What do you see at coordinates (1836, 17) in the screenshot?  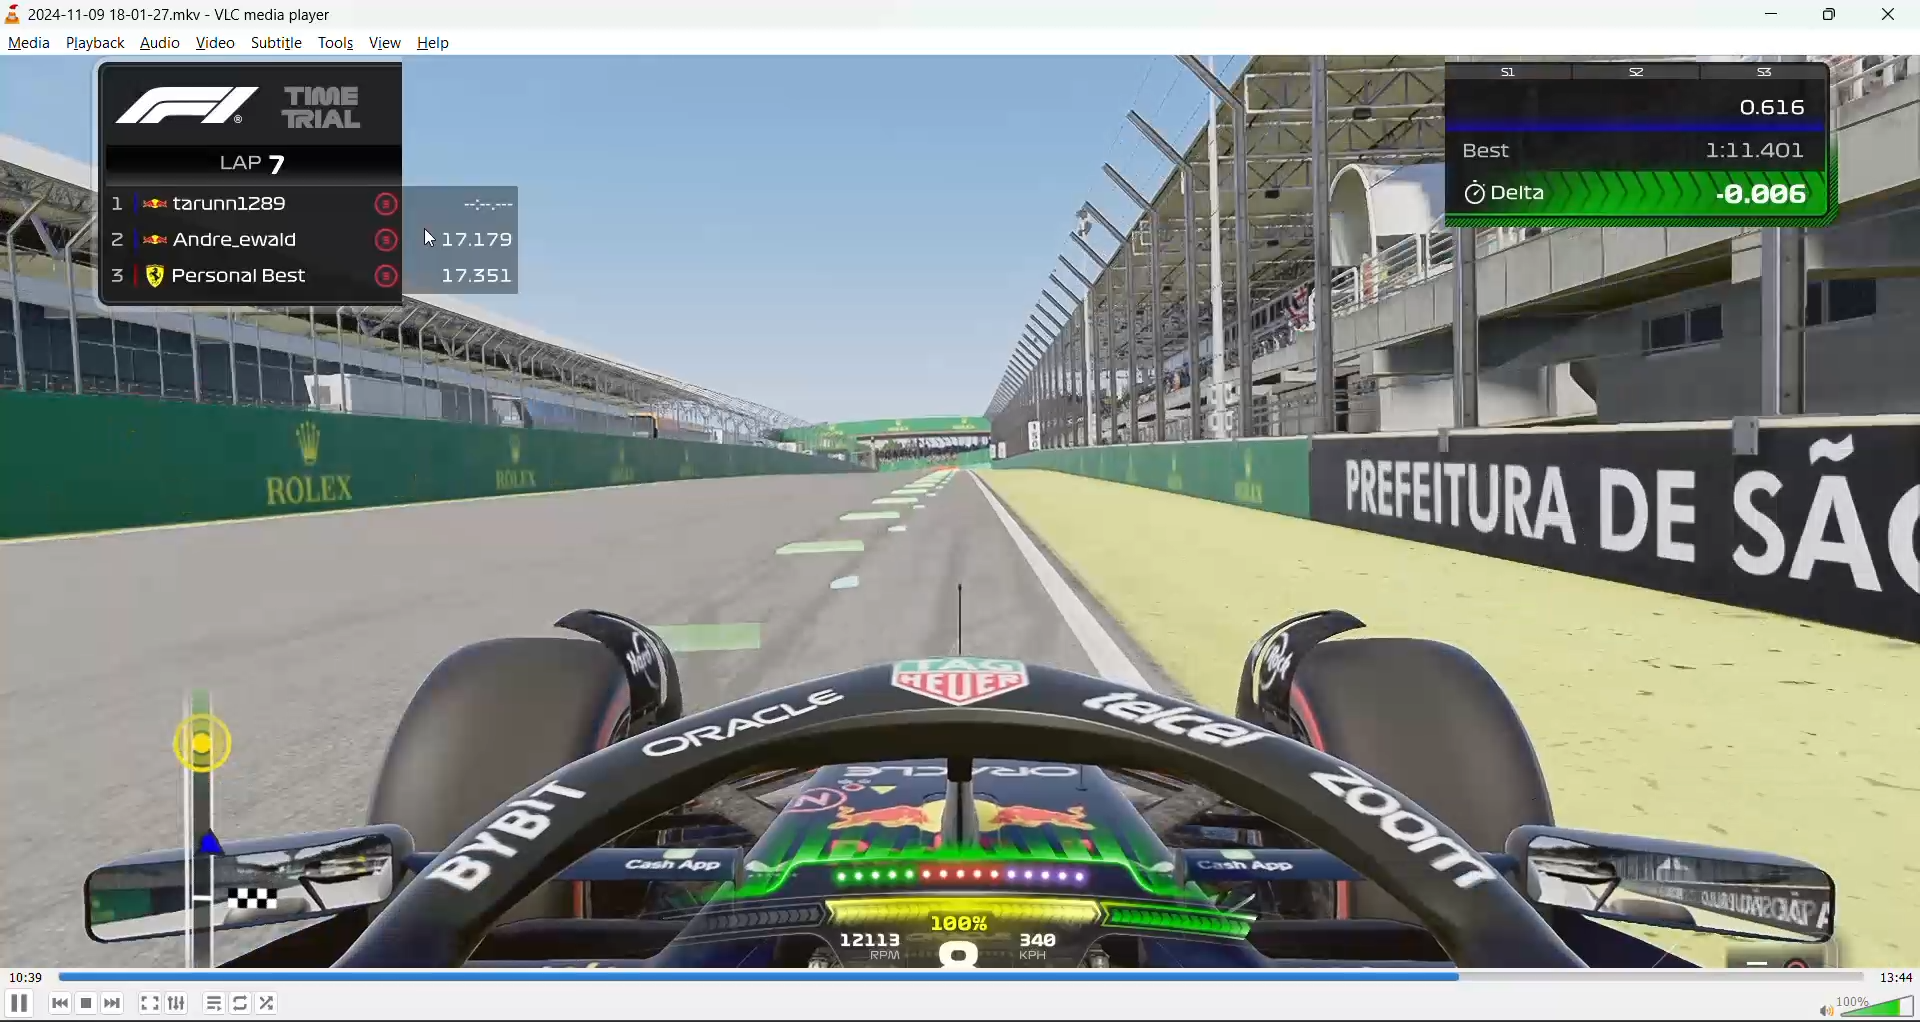 I see `maximize` at bounding box center [1836, 17].